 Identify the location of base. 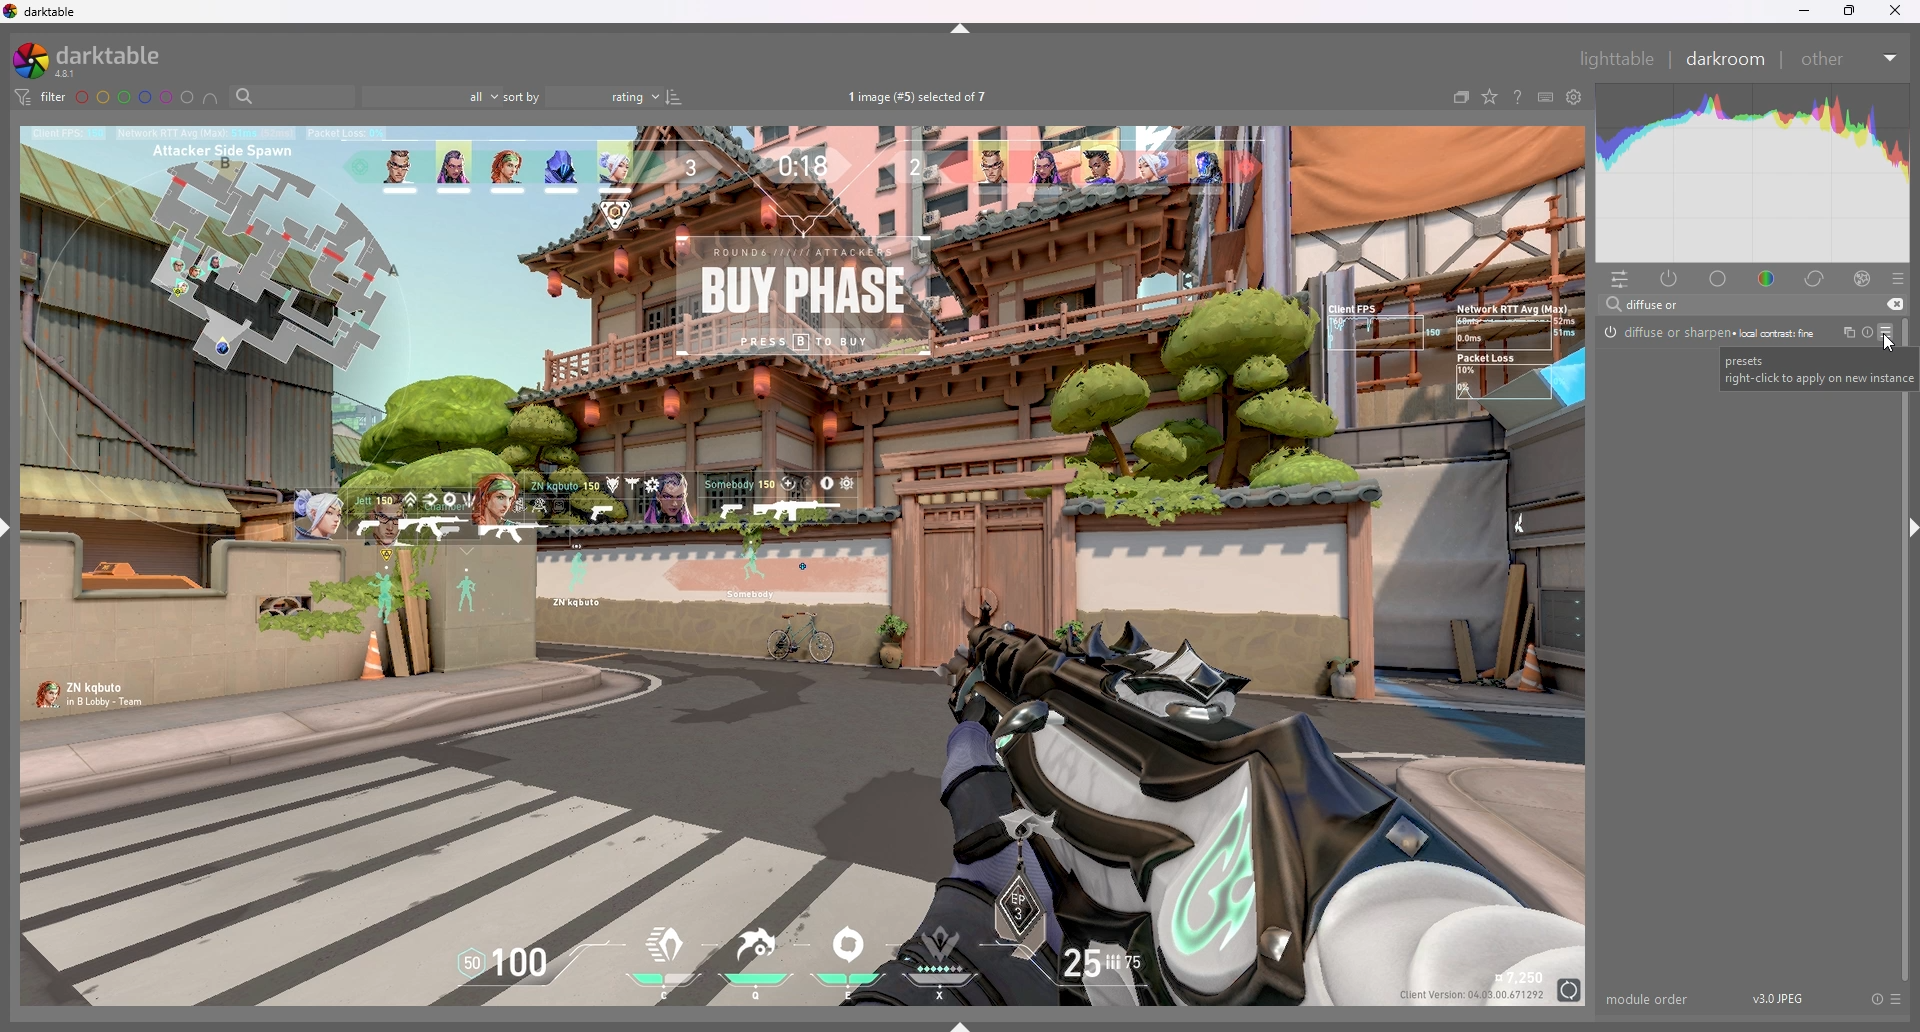
(1719, 278).